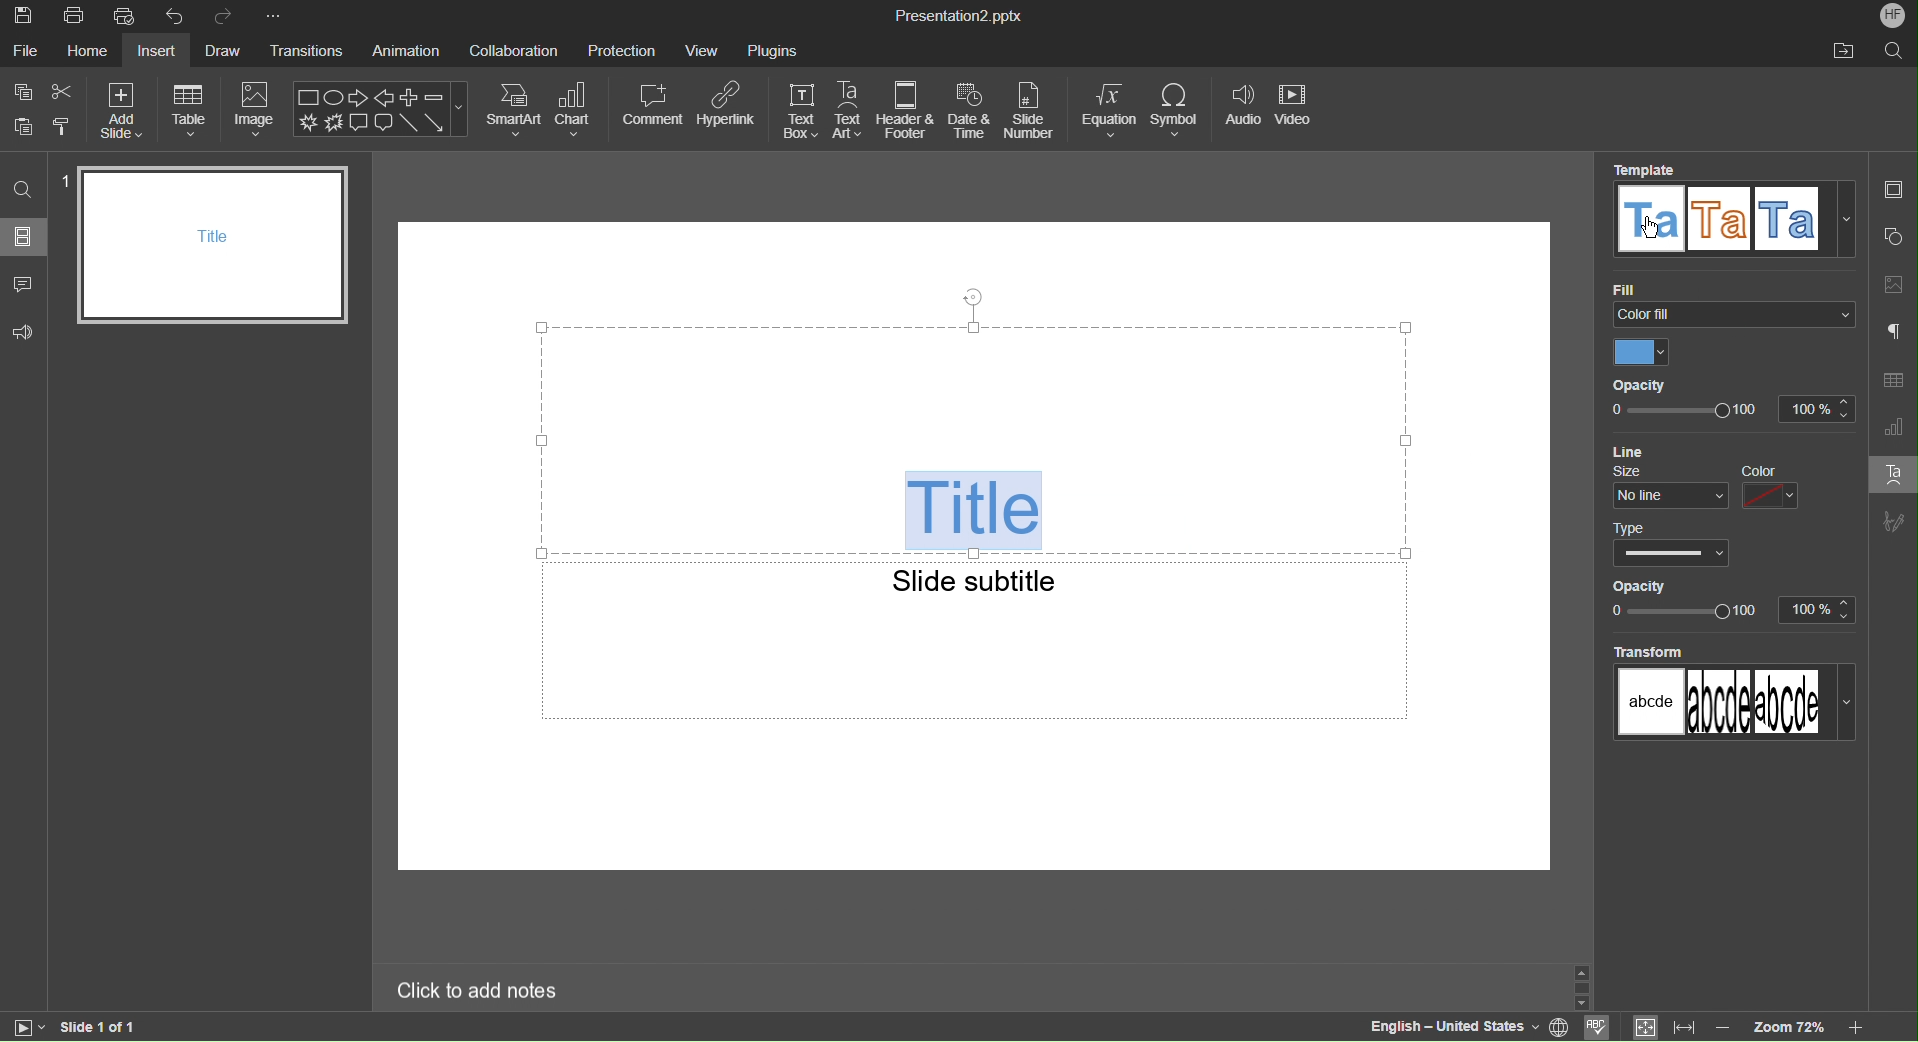 This screenshot has height=1042, width=1918. I want to click on Paragraph Settings, so click(1894, 333).